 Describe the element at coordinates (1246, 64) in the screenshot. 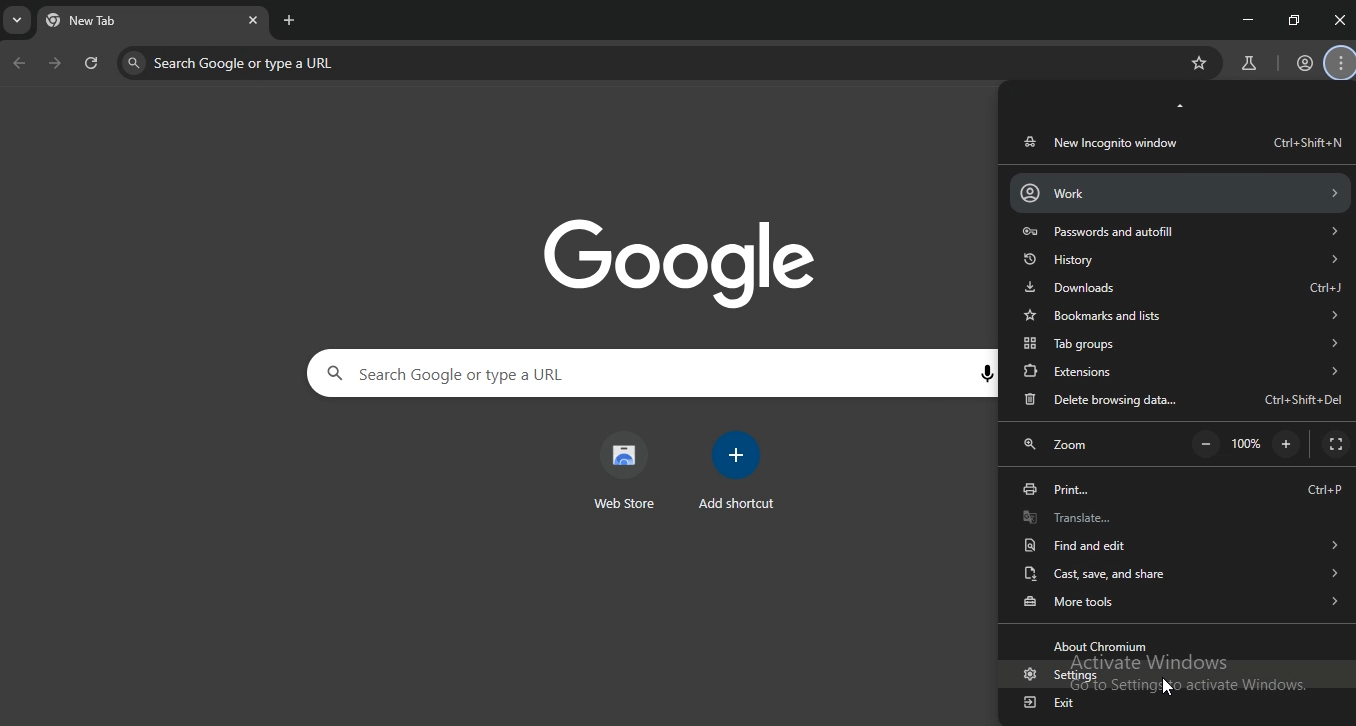

I see `search labs` at that location.